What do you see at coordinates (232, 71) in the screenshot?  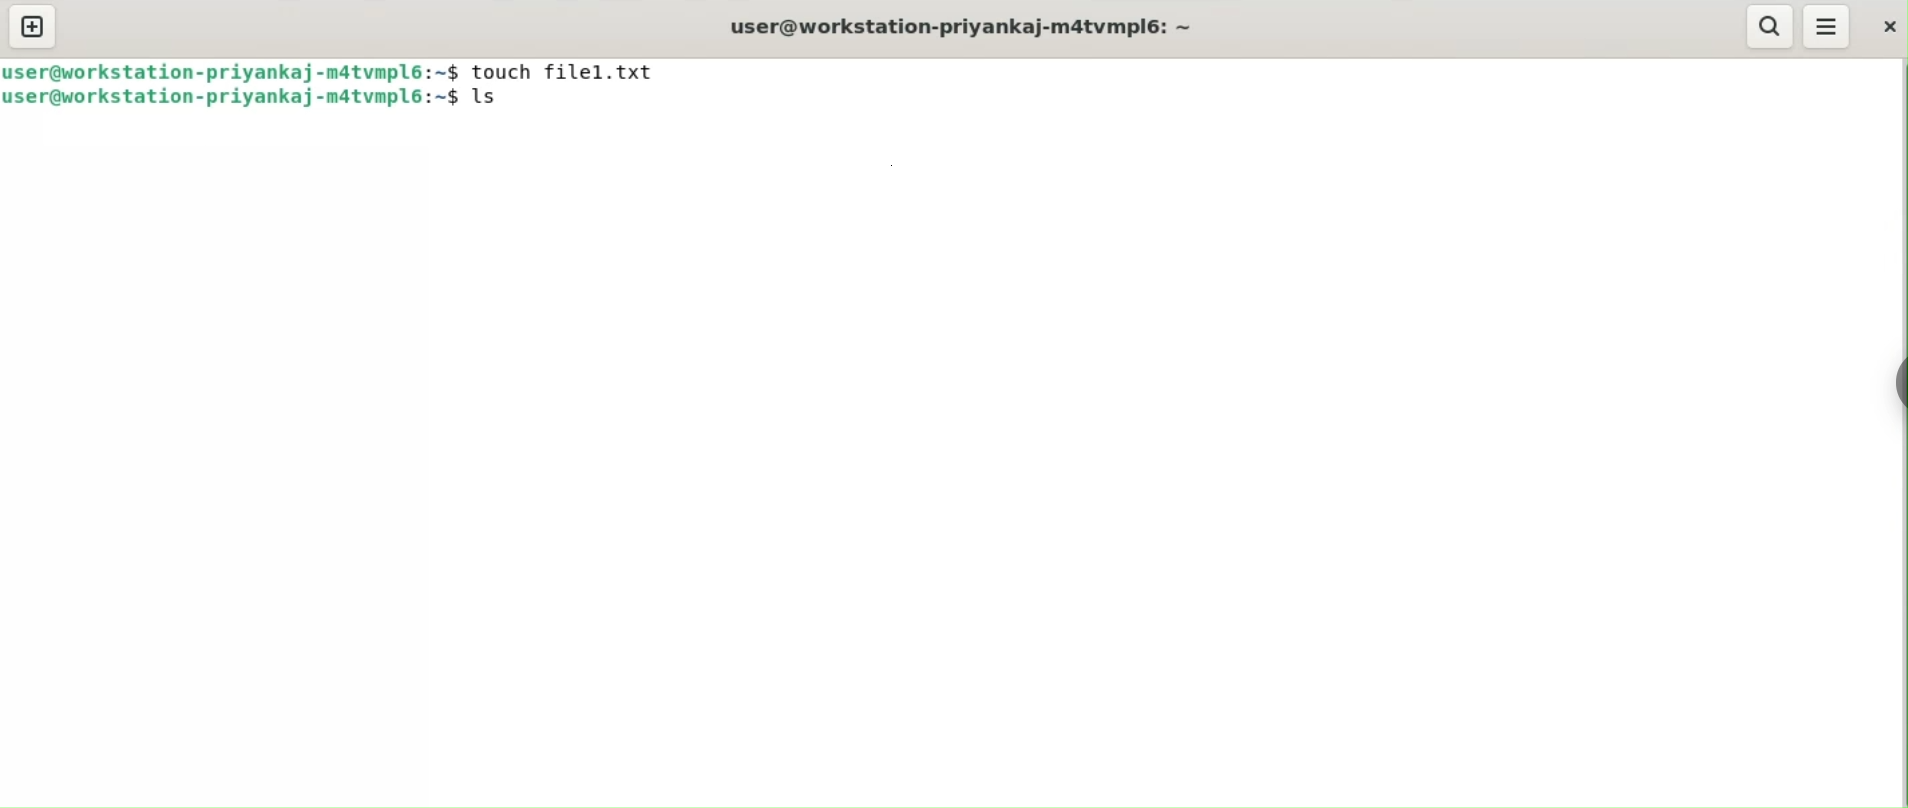 I see `ser@workstation-priyankaj-matvmpl6:~$ | |` at bounding box center [232, 71].